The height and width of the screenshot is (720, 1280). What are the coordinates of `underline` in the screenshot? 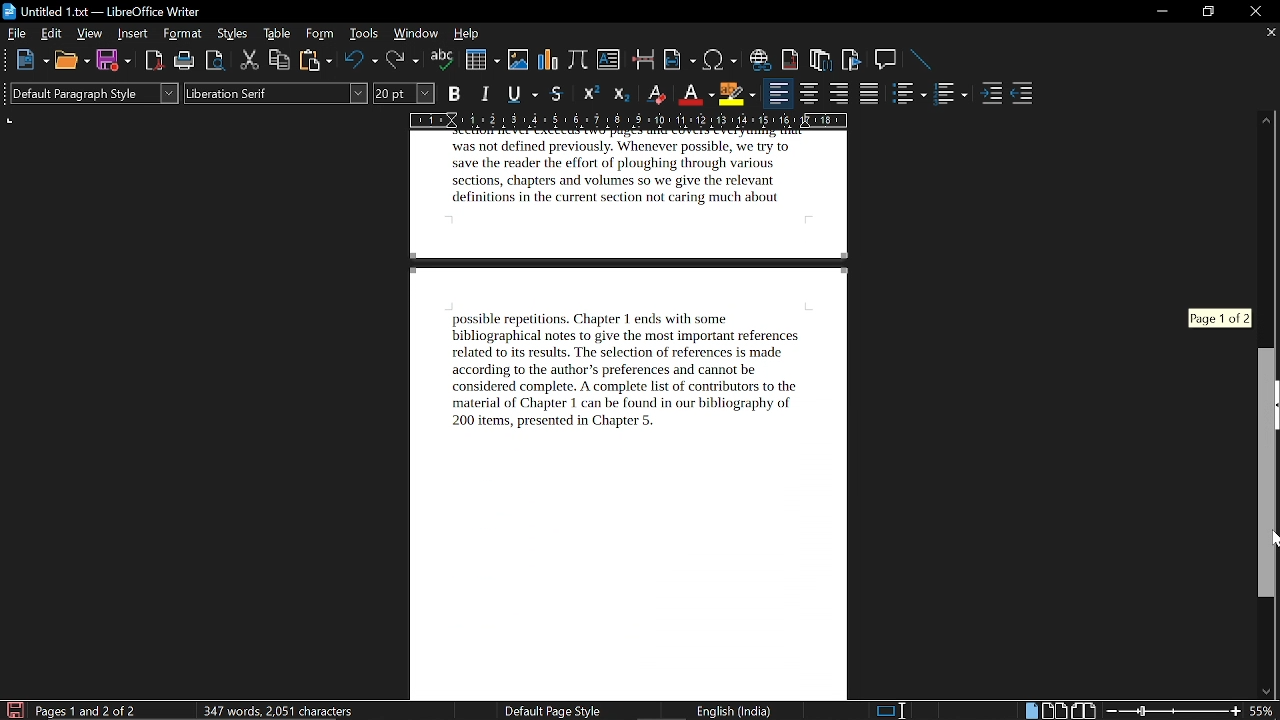 It's located at (522, 93).